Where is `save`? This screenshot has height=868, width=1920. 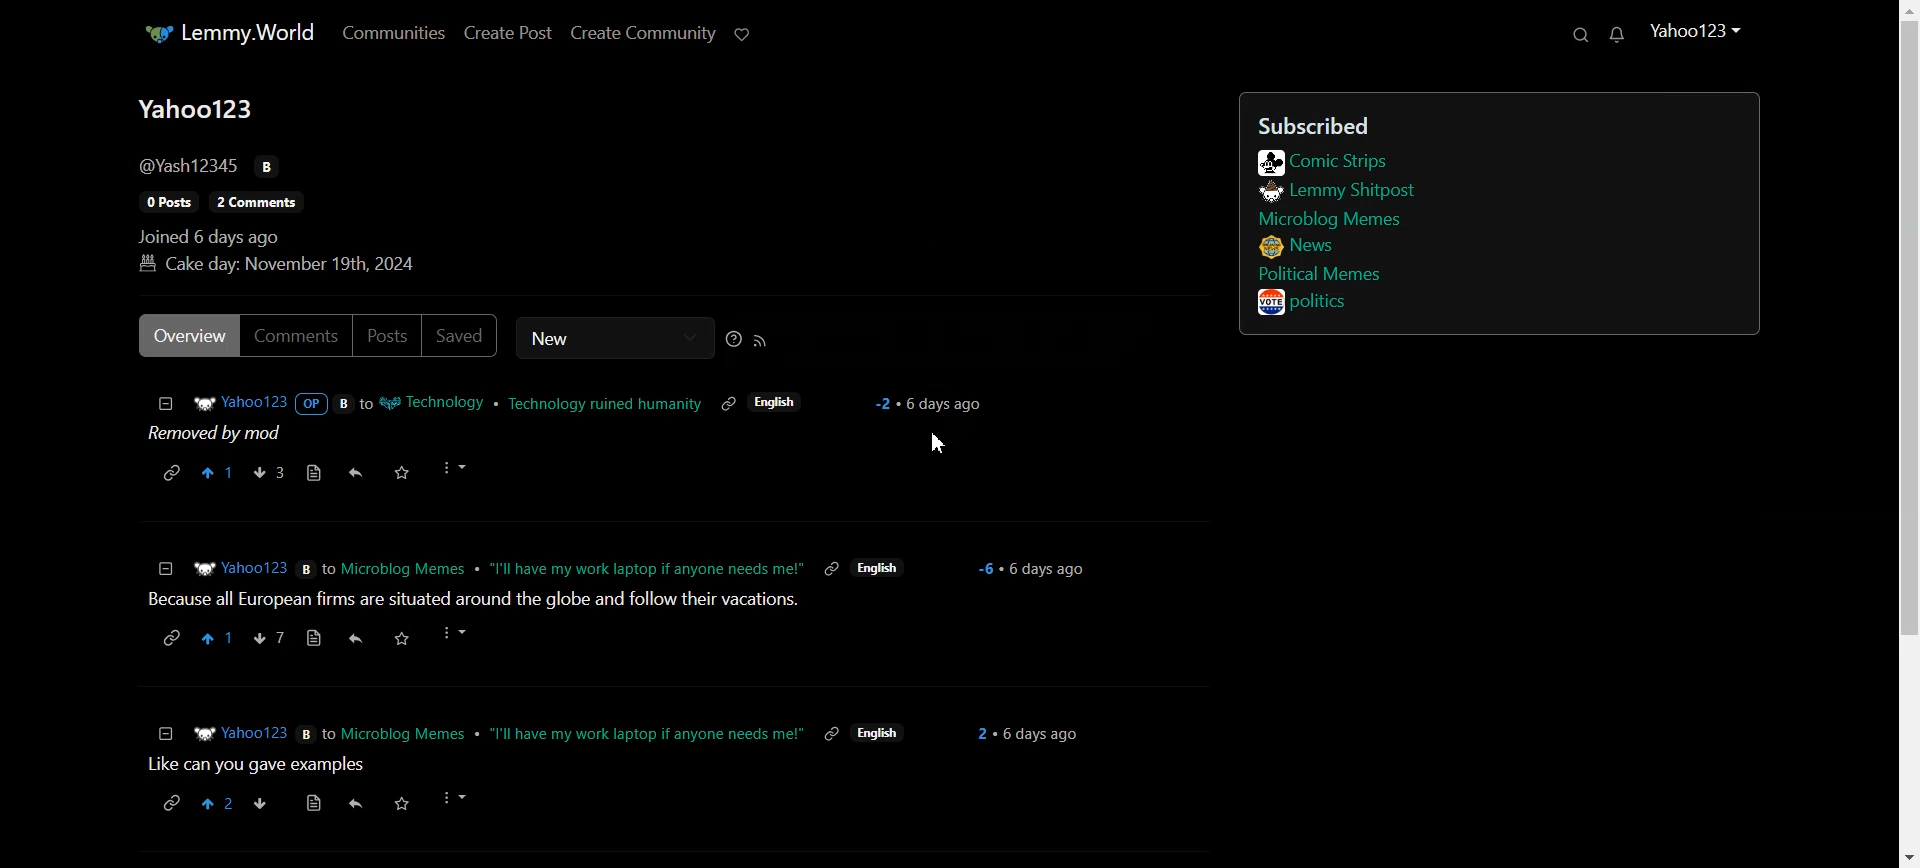
save is located at coordinates (400, 637).